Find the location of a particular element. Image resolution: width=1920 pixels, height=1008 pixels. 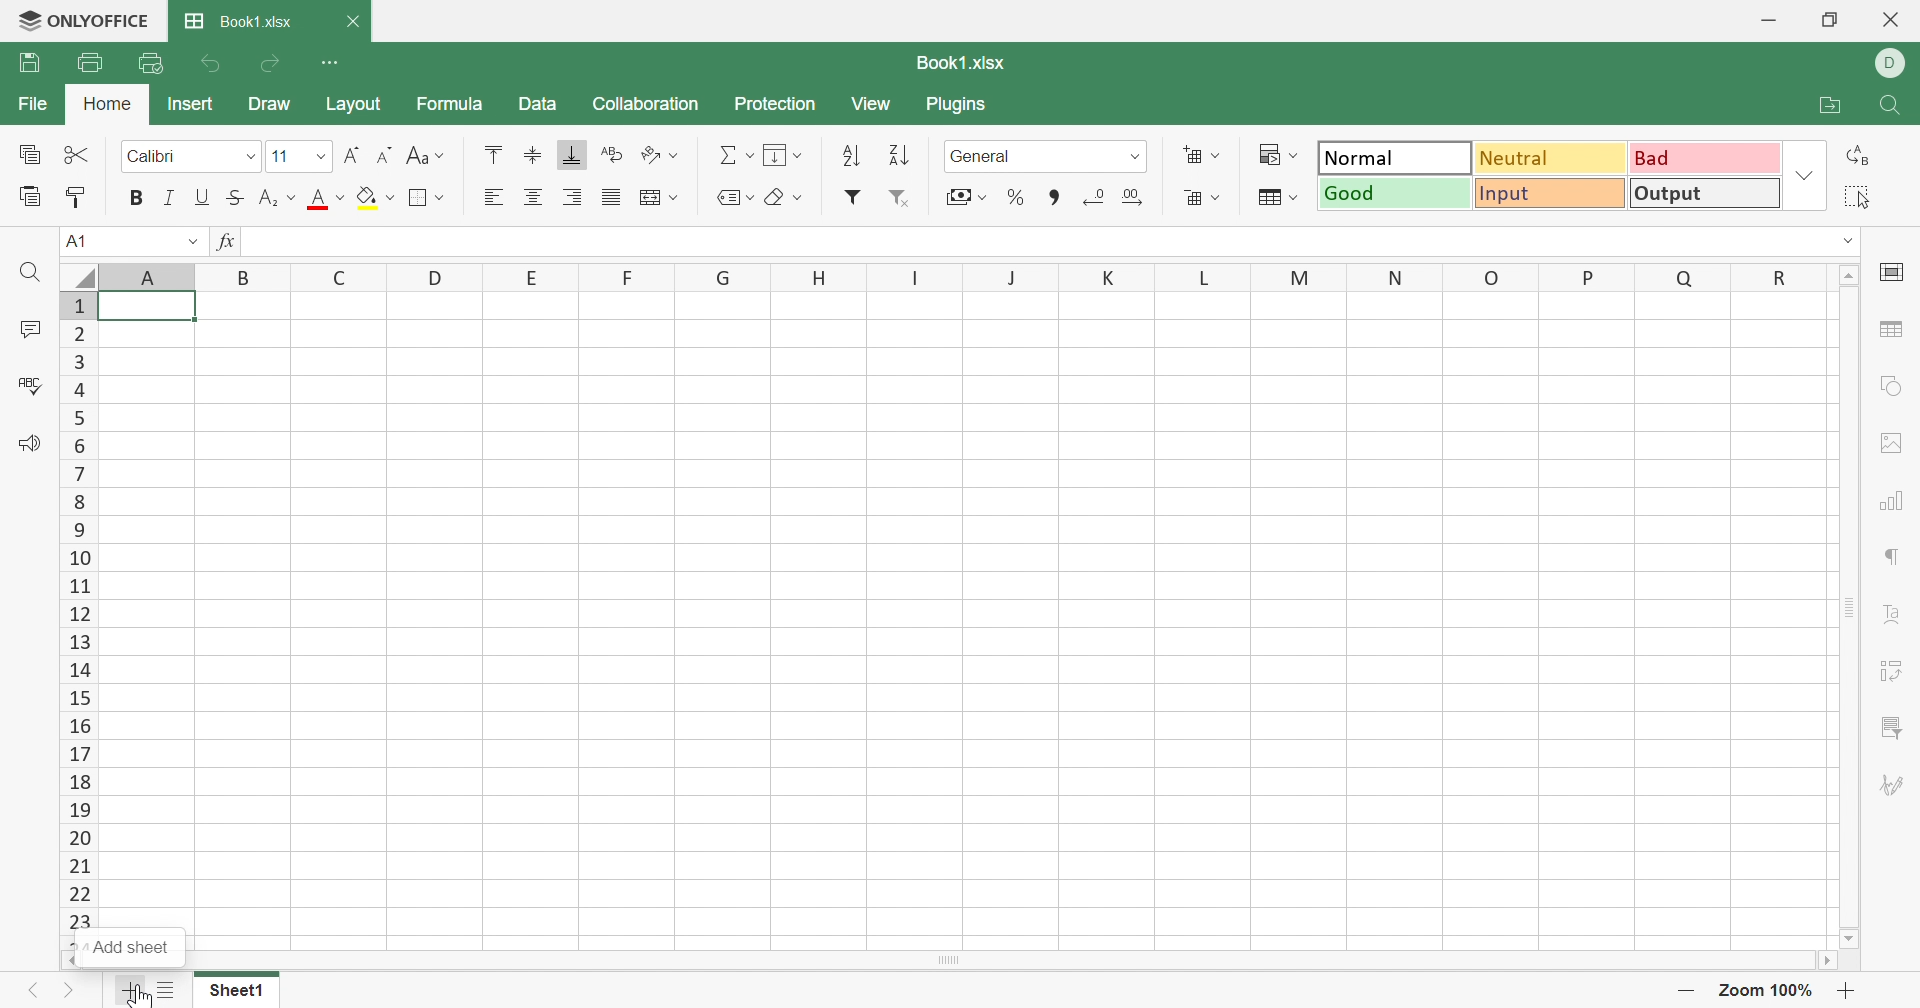

Drop Down is located at coordinates (340, 197).